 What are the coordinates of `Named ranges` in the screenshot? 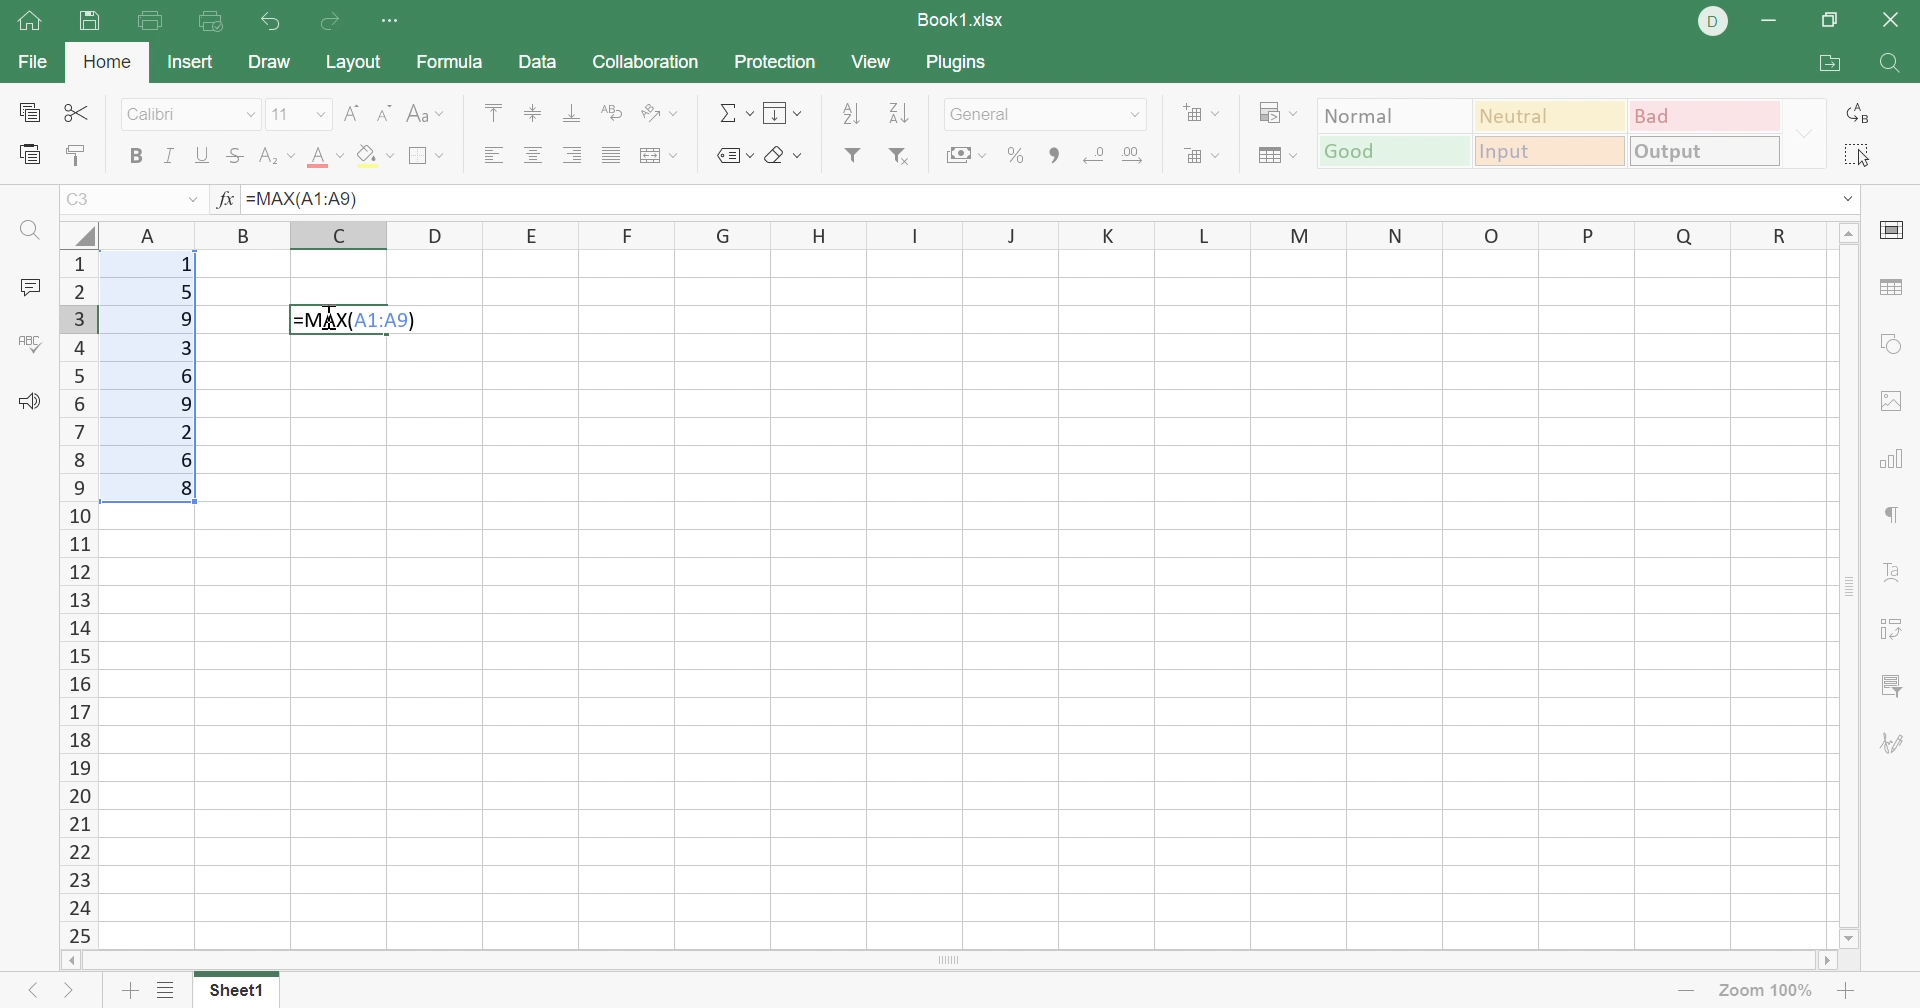 It's located at (733, 158).